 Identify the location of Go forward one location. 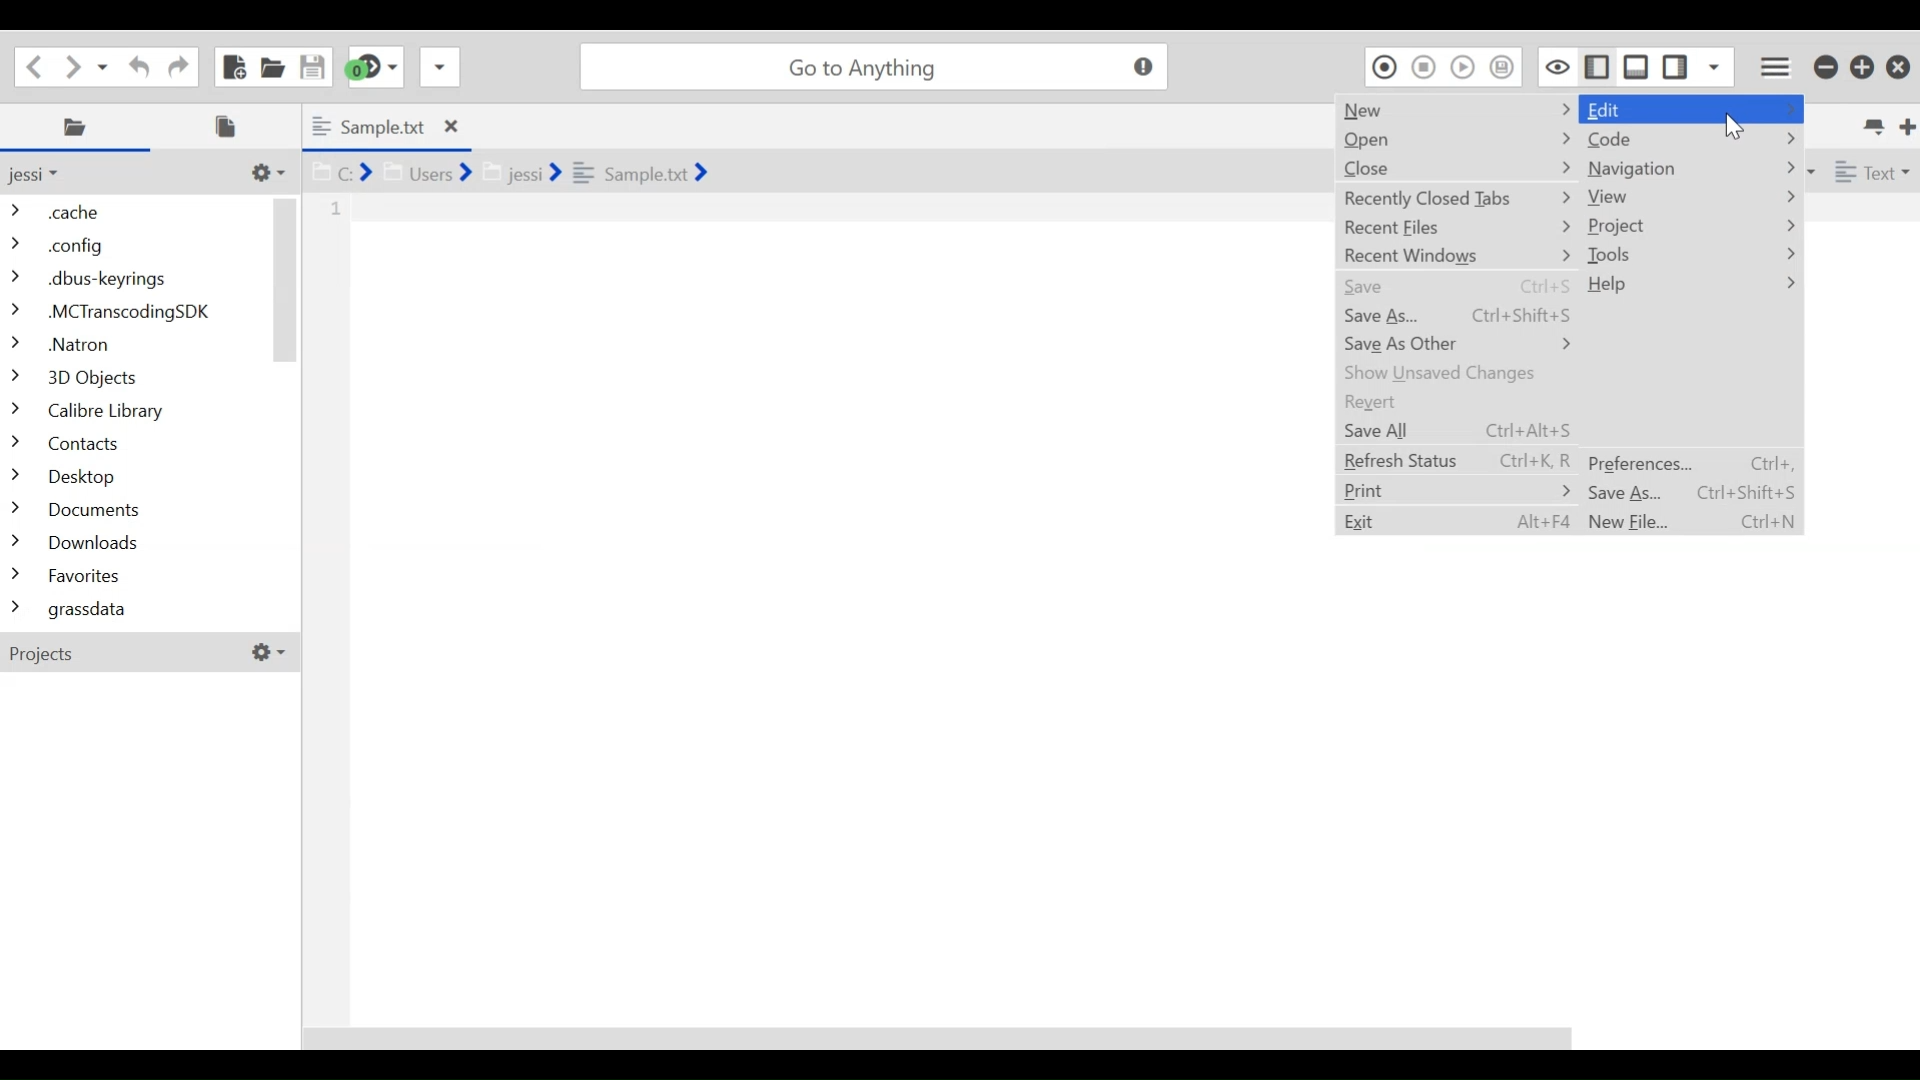
(74, 65).